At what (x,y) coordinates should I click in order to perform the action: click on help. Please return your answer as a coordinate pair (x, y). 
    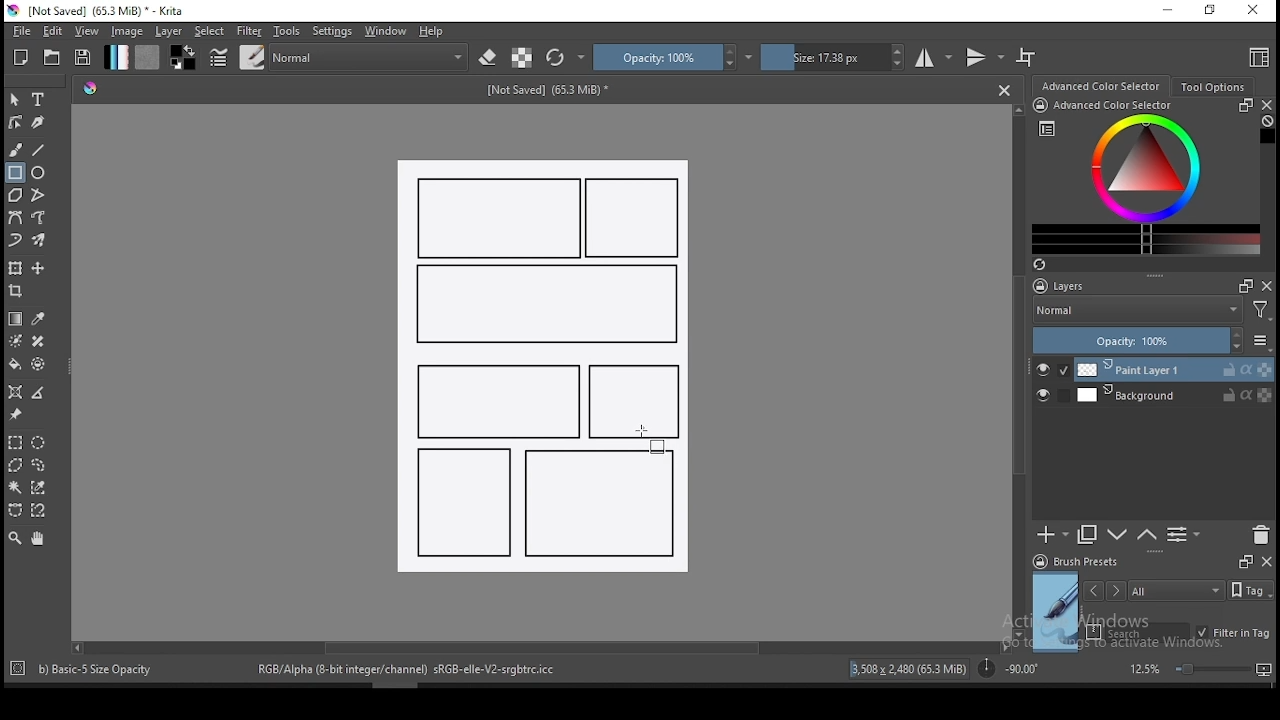
    Looking at the image, I should click on (435, 32).